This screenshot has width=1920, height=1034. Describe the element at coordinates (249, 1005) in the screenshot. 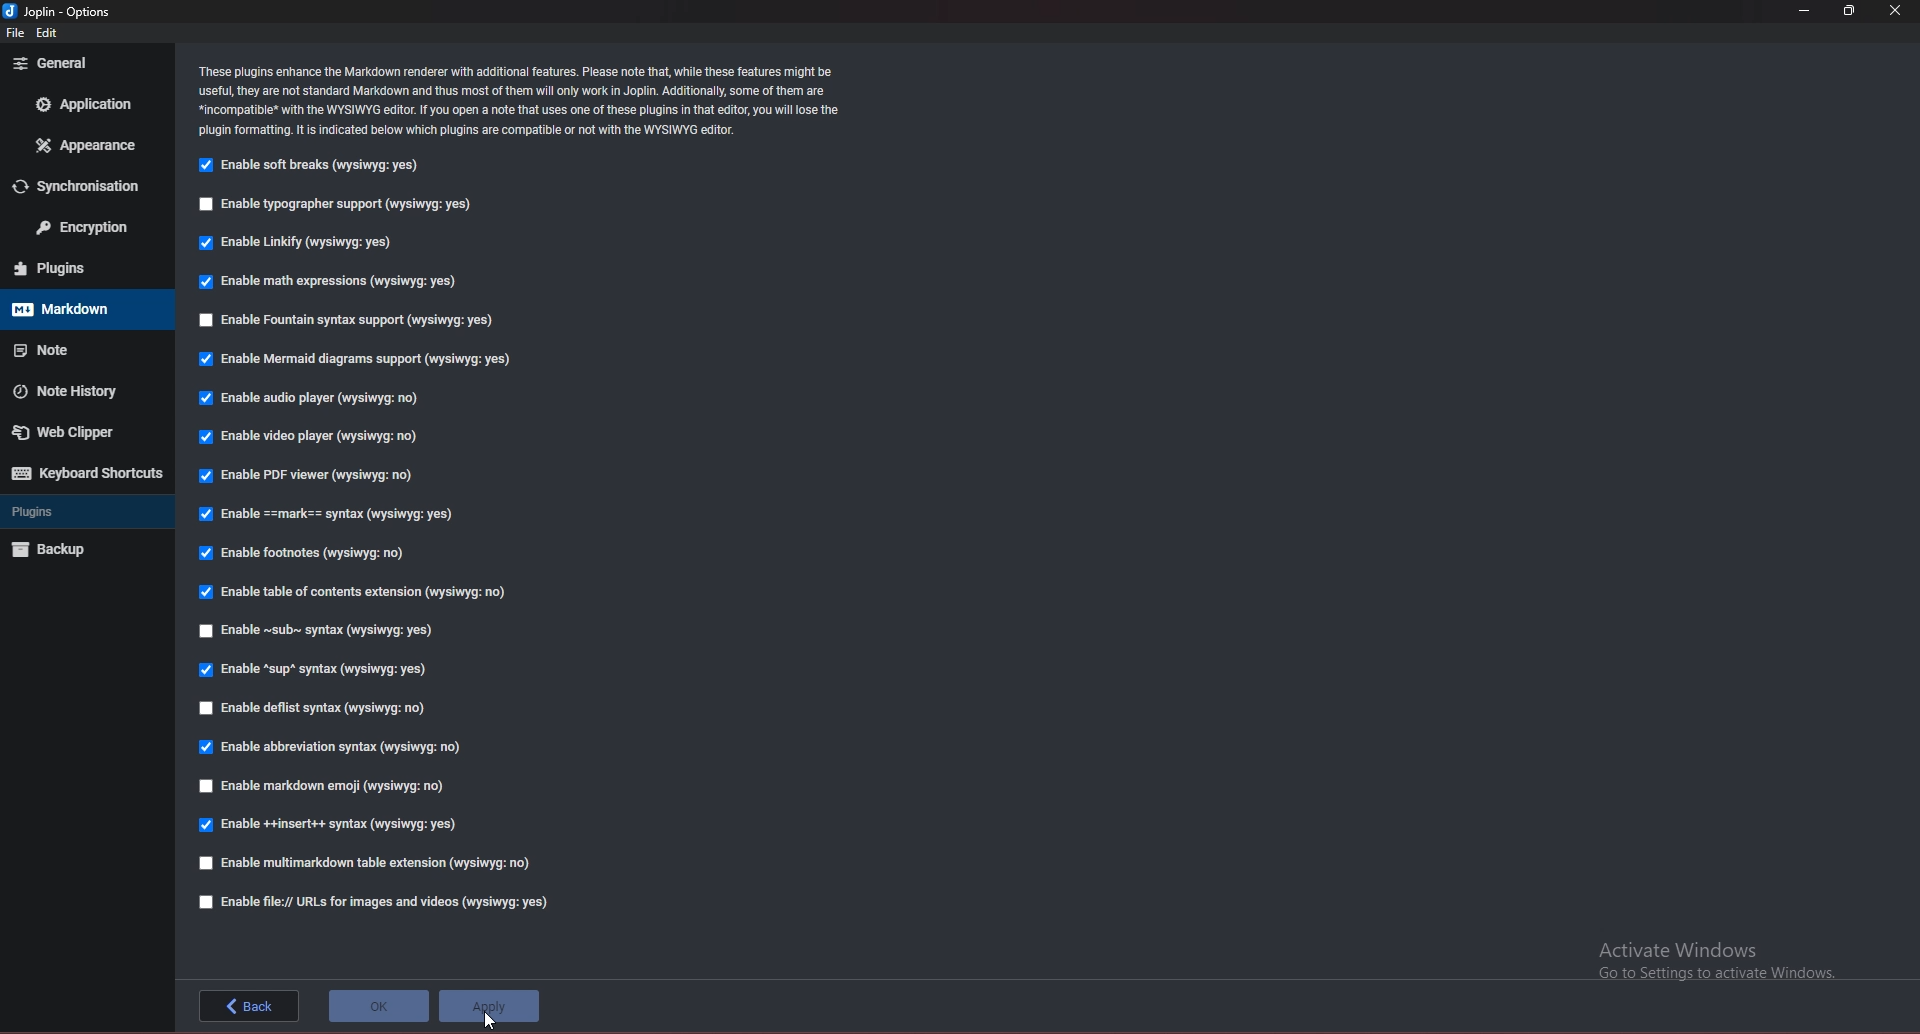

I see `back` at that location.